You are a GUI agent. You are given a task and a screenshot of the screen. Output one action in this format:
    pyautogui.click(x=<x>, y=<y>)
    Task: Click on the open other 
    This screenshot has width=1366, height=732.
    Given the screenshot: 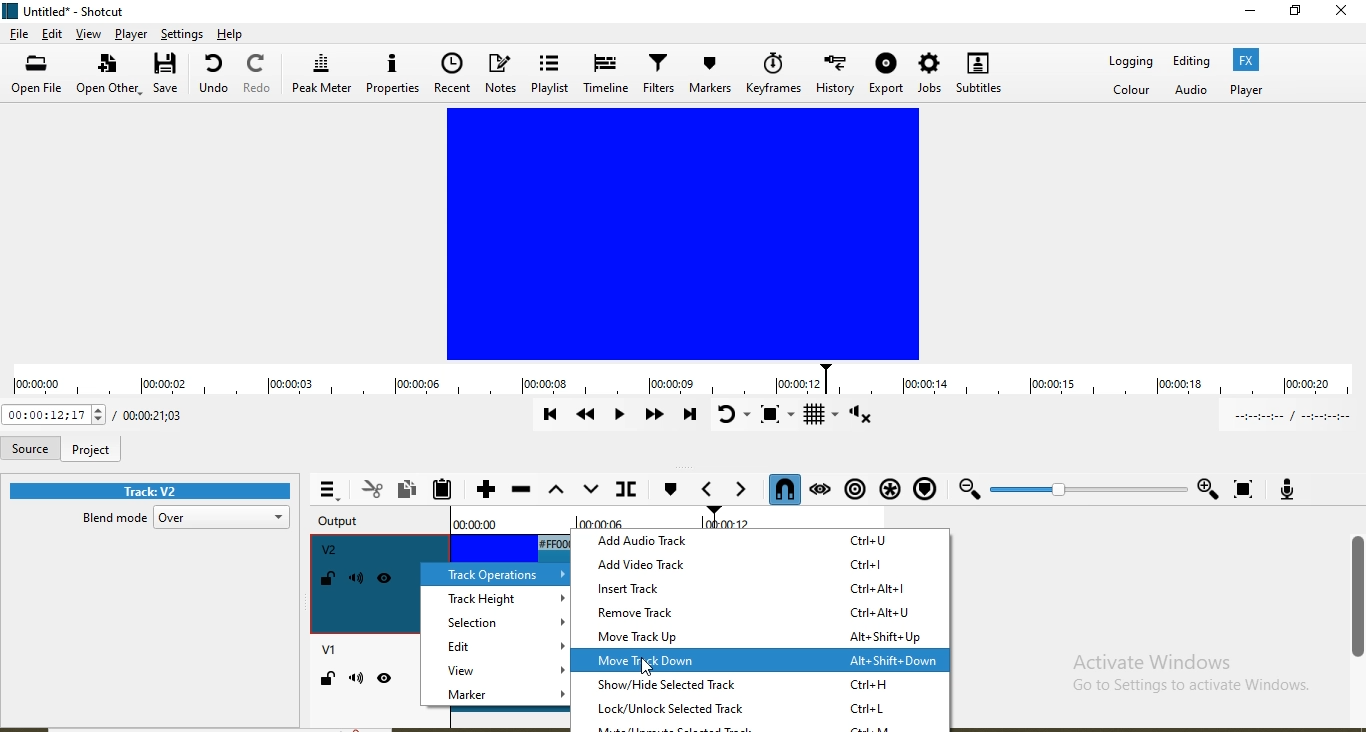 What is the action you would take?
    pyautogui.click(x=110, y=76)
    